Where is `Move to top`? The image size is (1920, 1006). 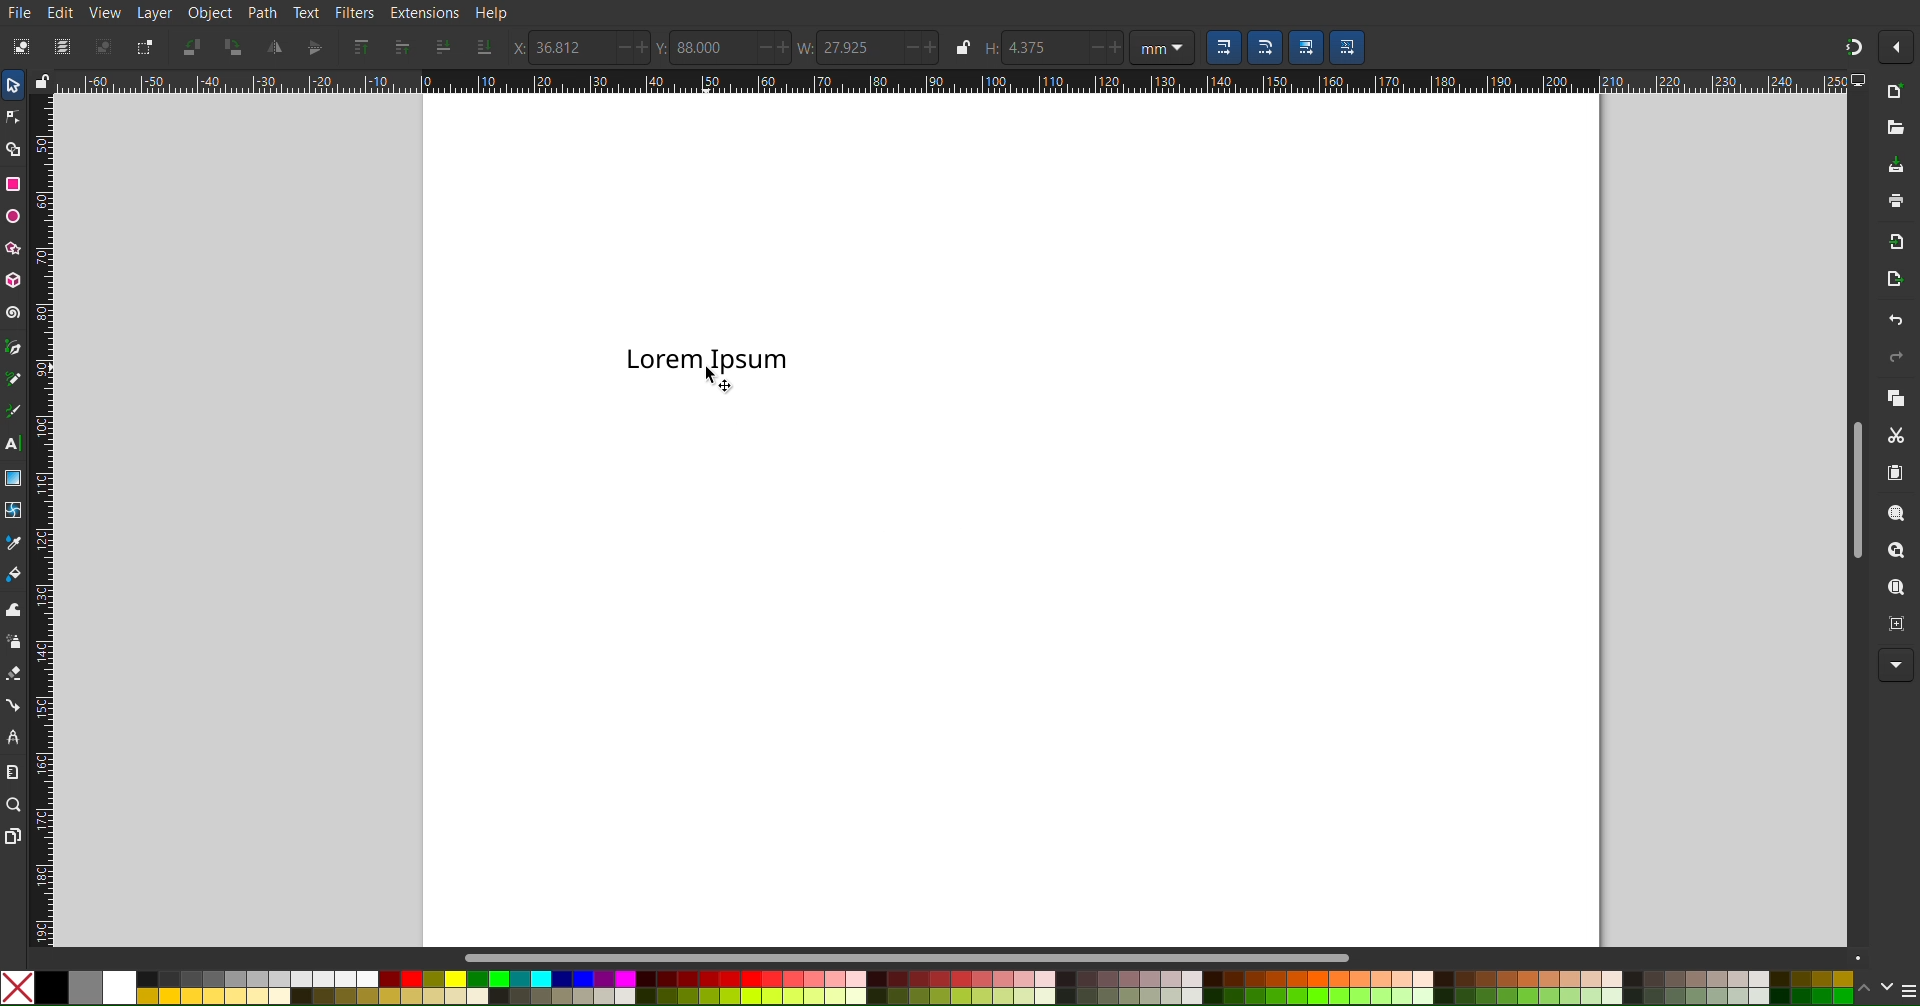 Move to top is located at coordinates (360, 47).